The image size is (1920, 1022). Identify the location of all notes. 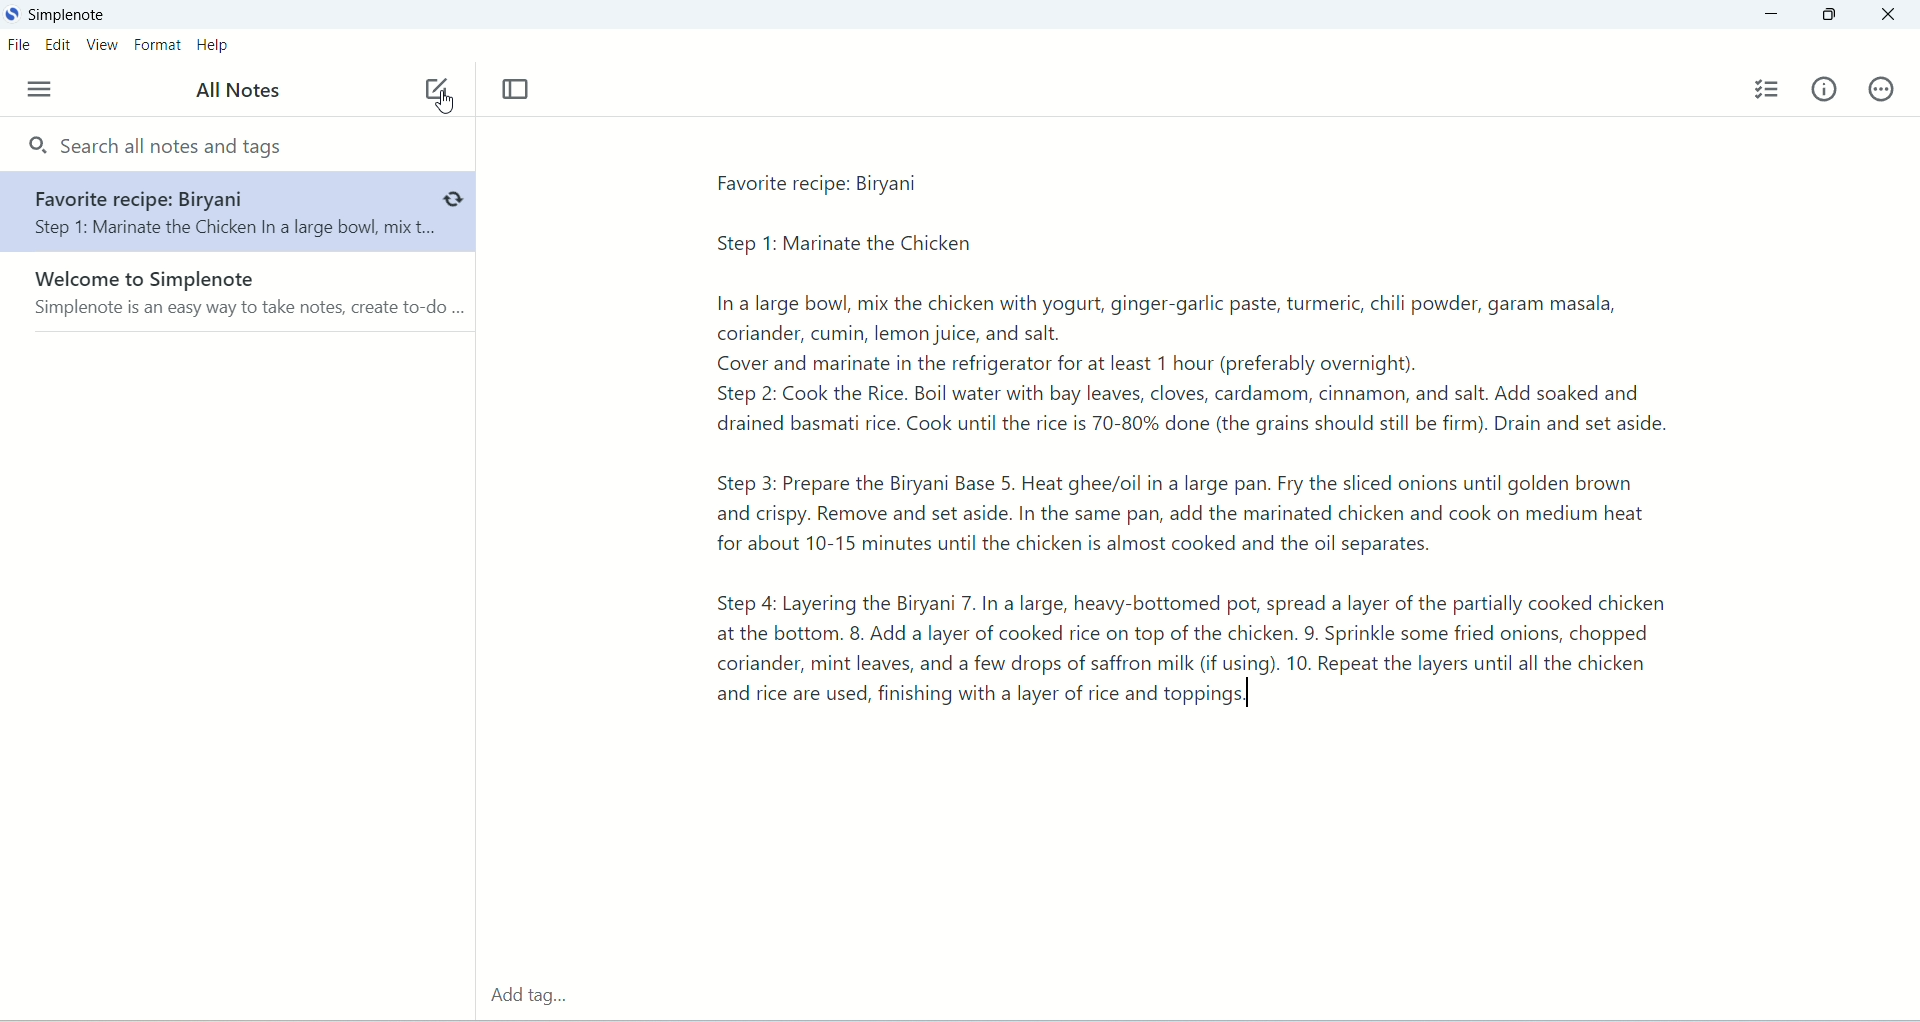
(236, 92).